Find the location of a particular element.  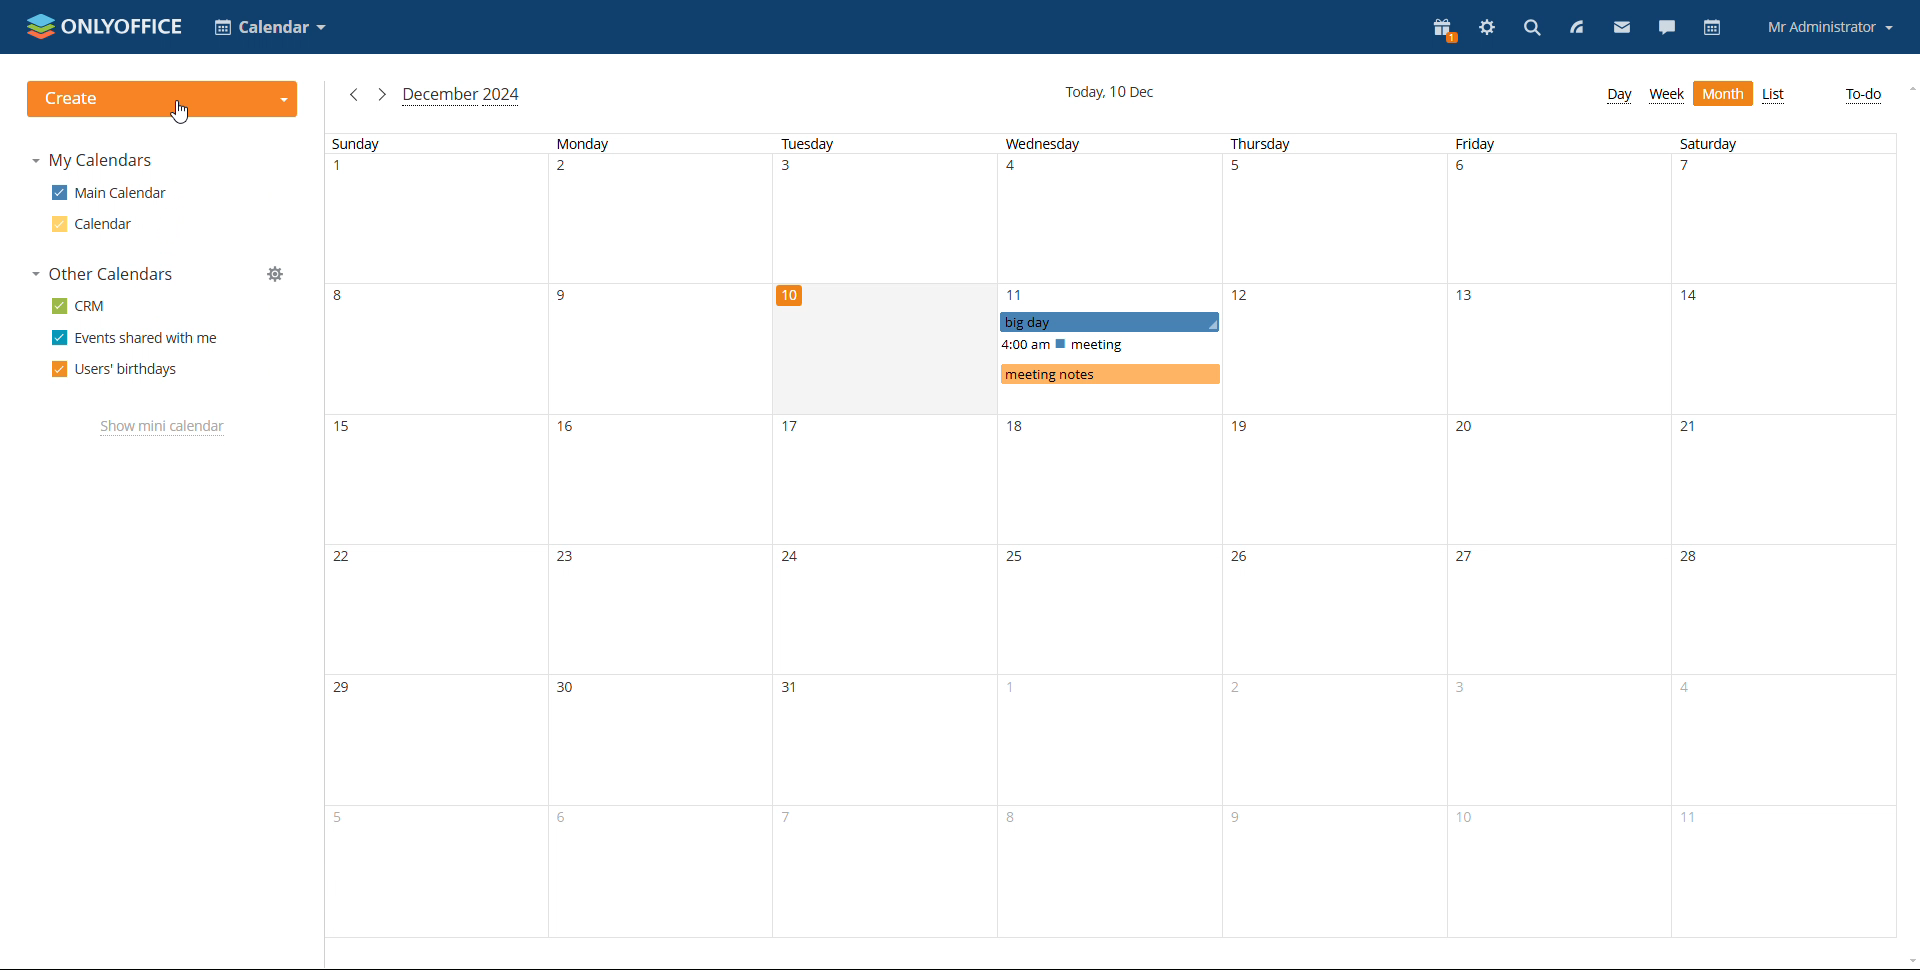

users' birthdays is located at coordinates (115, 369).